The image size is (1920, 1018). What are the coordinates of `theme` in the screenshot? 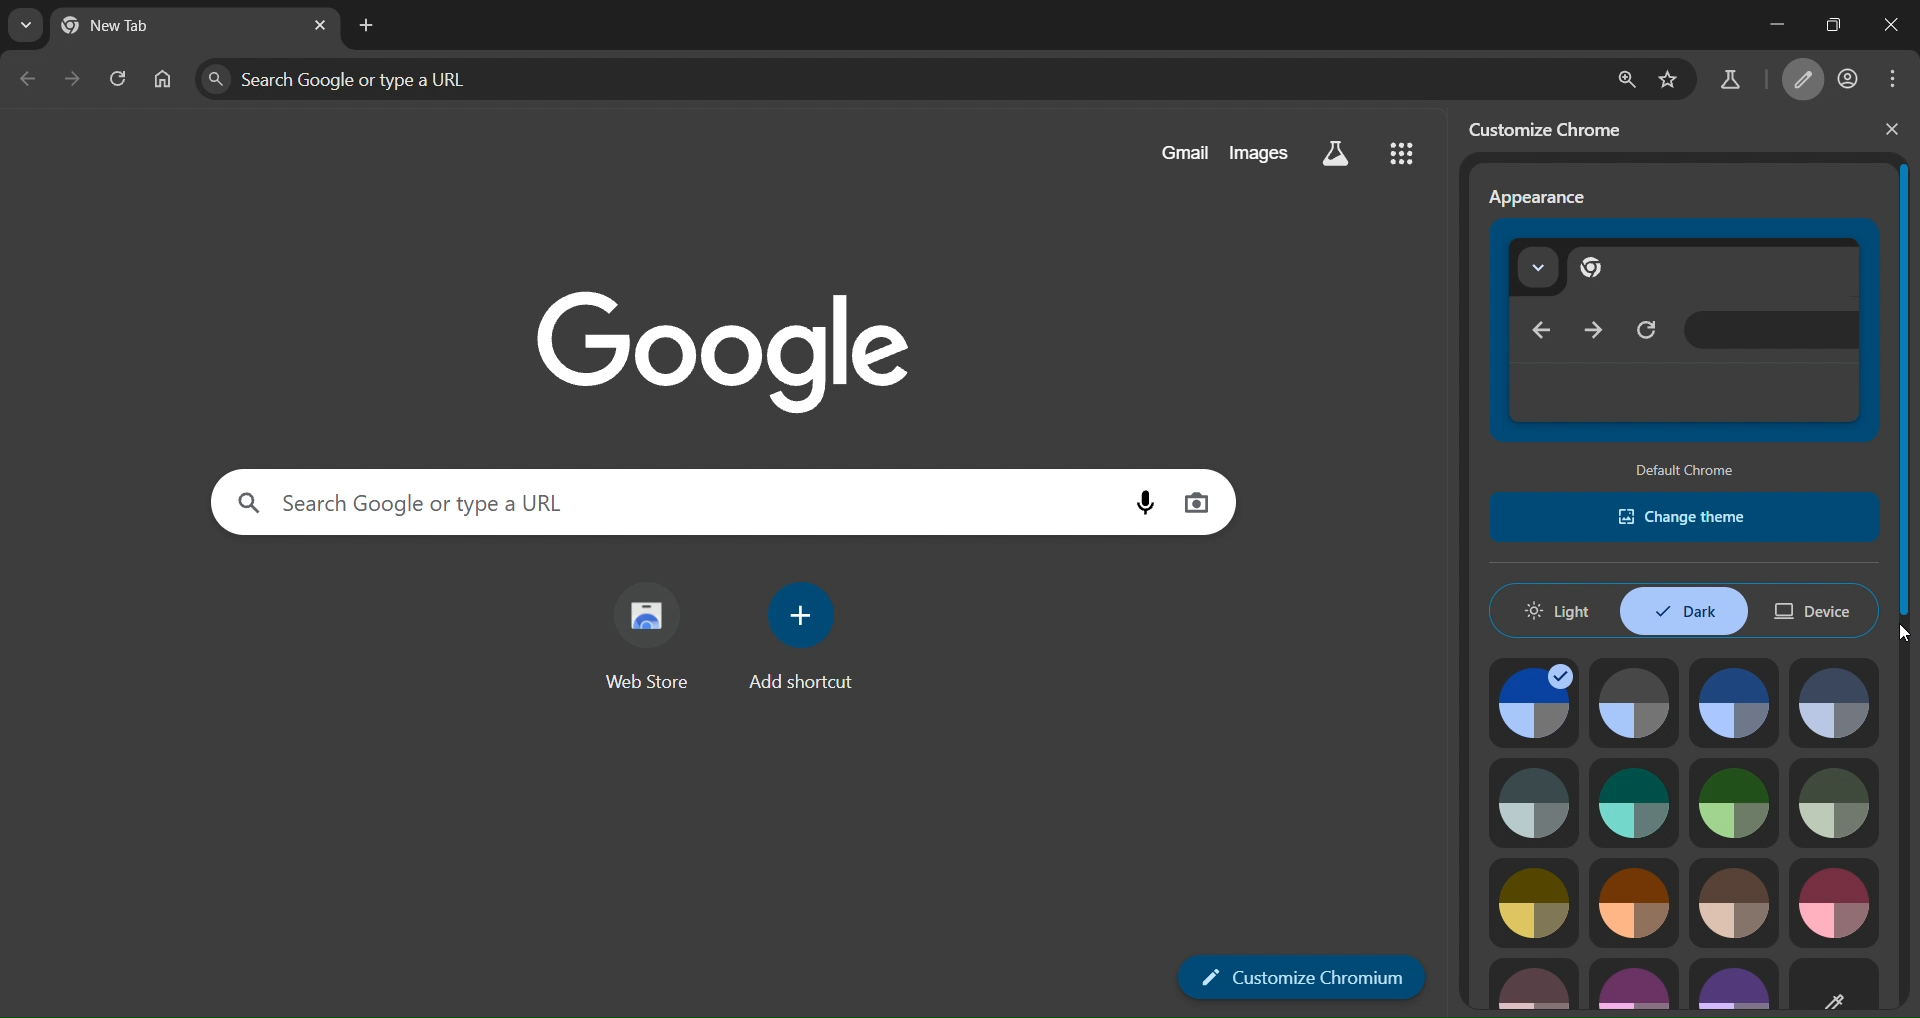 It's located at (1736, 703).